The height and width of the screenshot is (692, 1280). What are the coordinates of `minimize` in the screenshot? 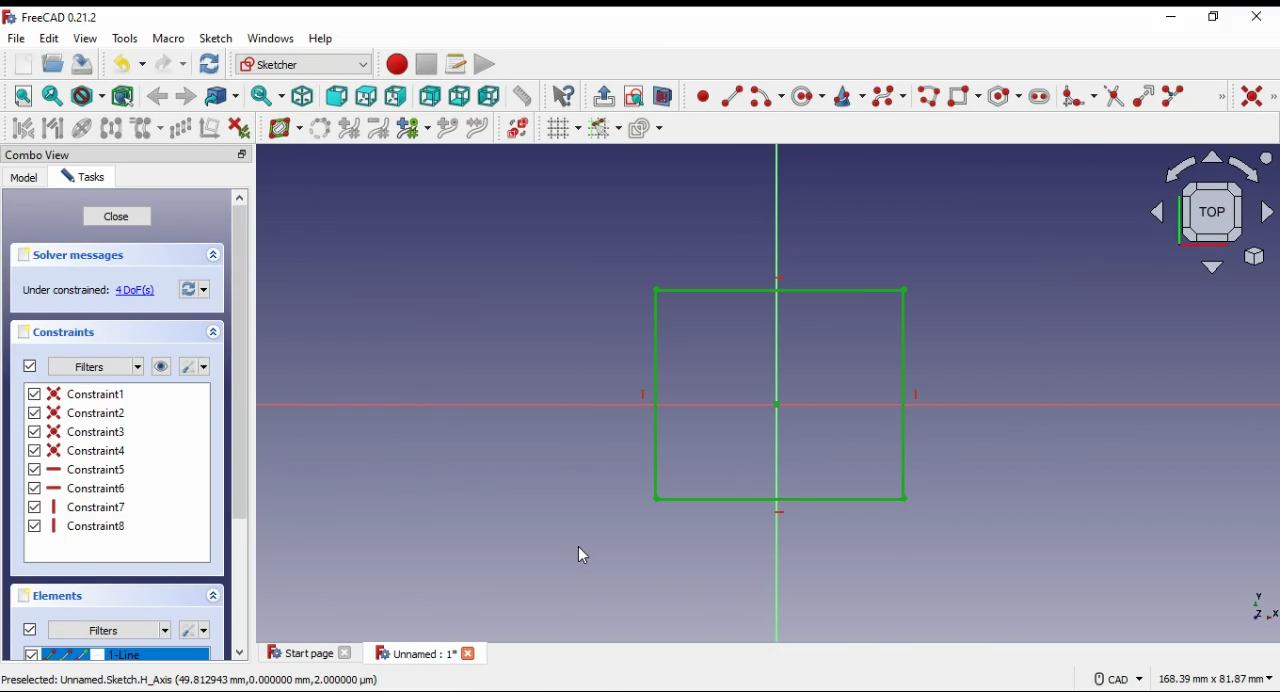 It's located at (1171, 18).